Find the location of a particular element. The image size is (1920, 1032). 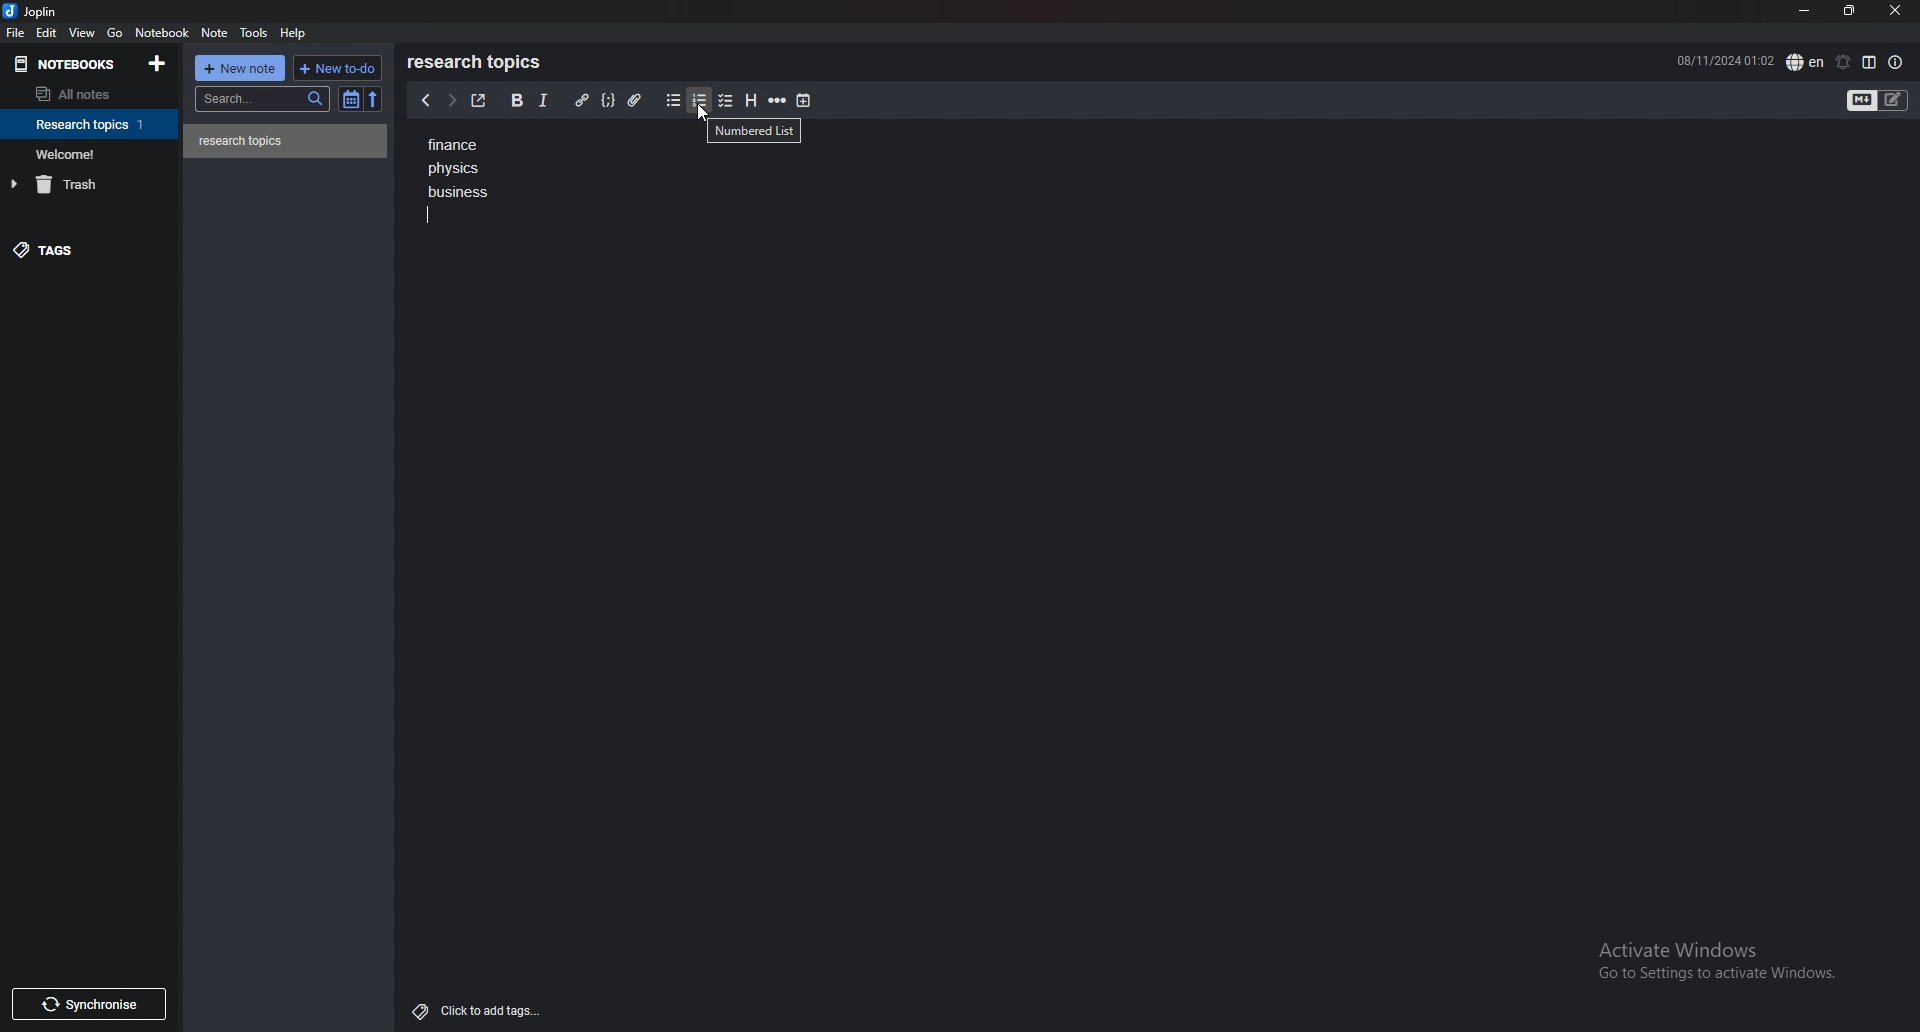

notebook is located at coordinates (92, 124).